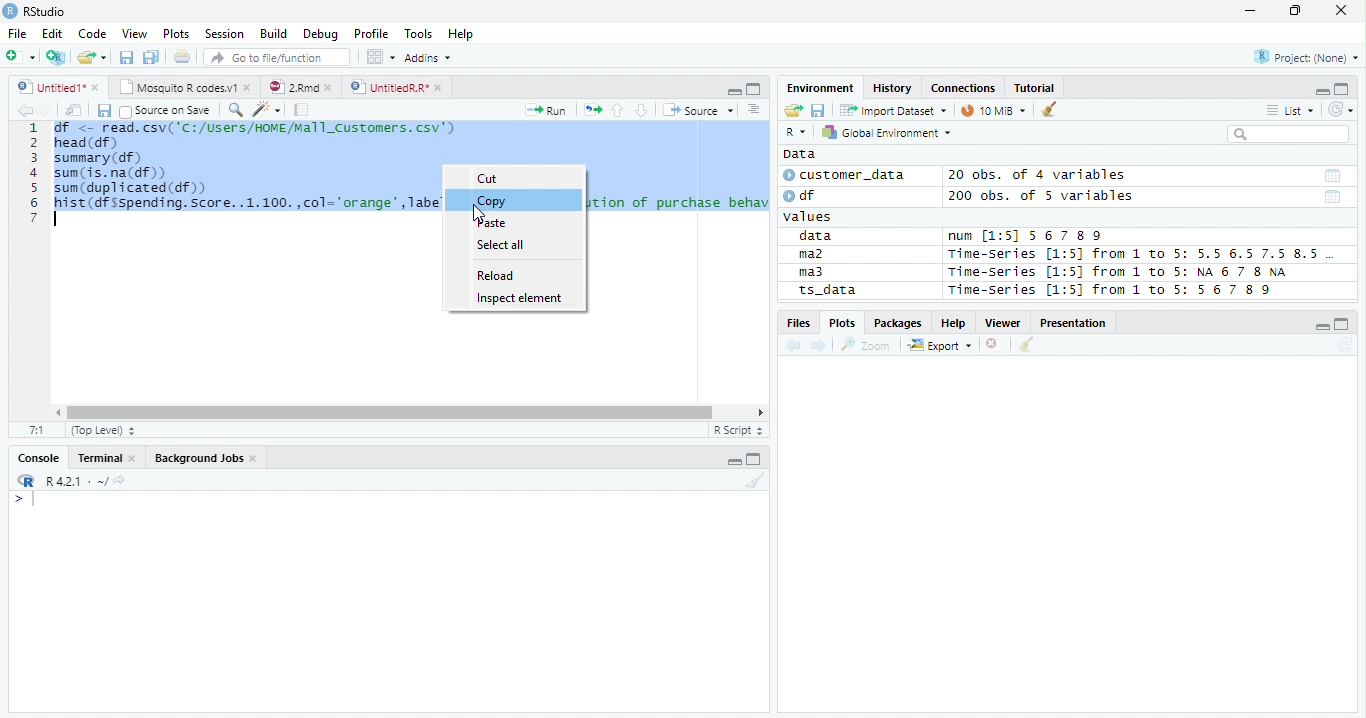 The height and width of the screenshot is (718, 1366). Describe the element at coordinates (422, 32) in the screenshot. I see `Tools` at that location.